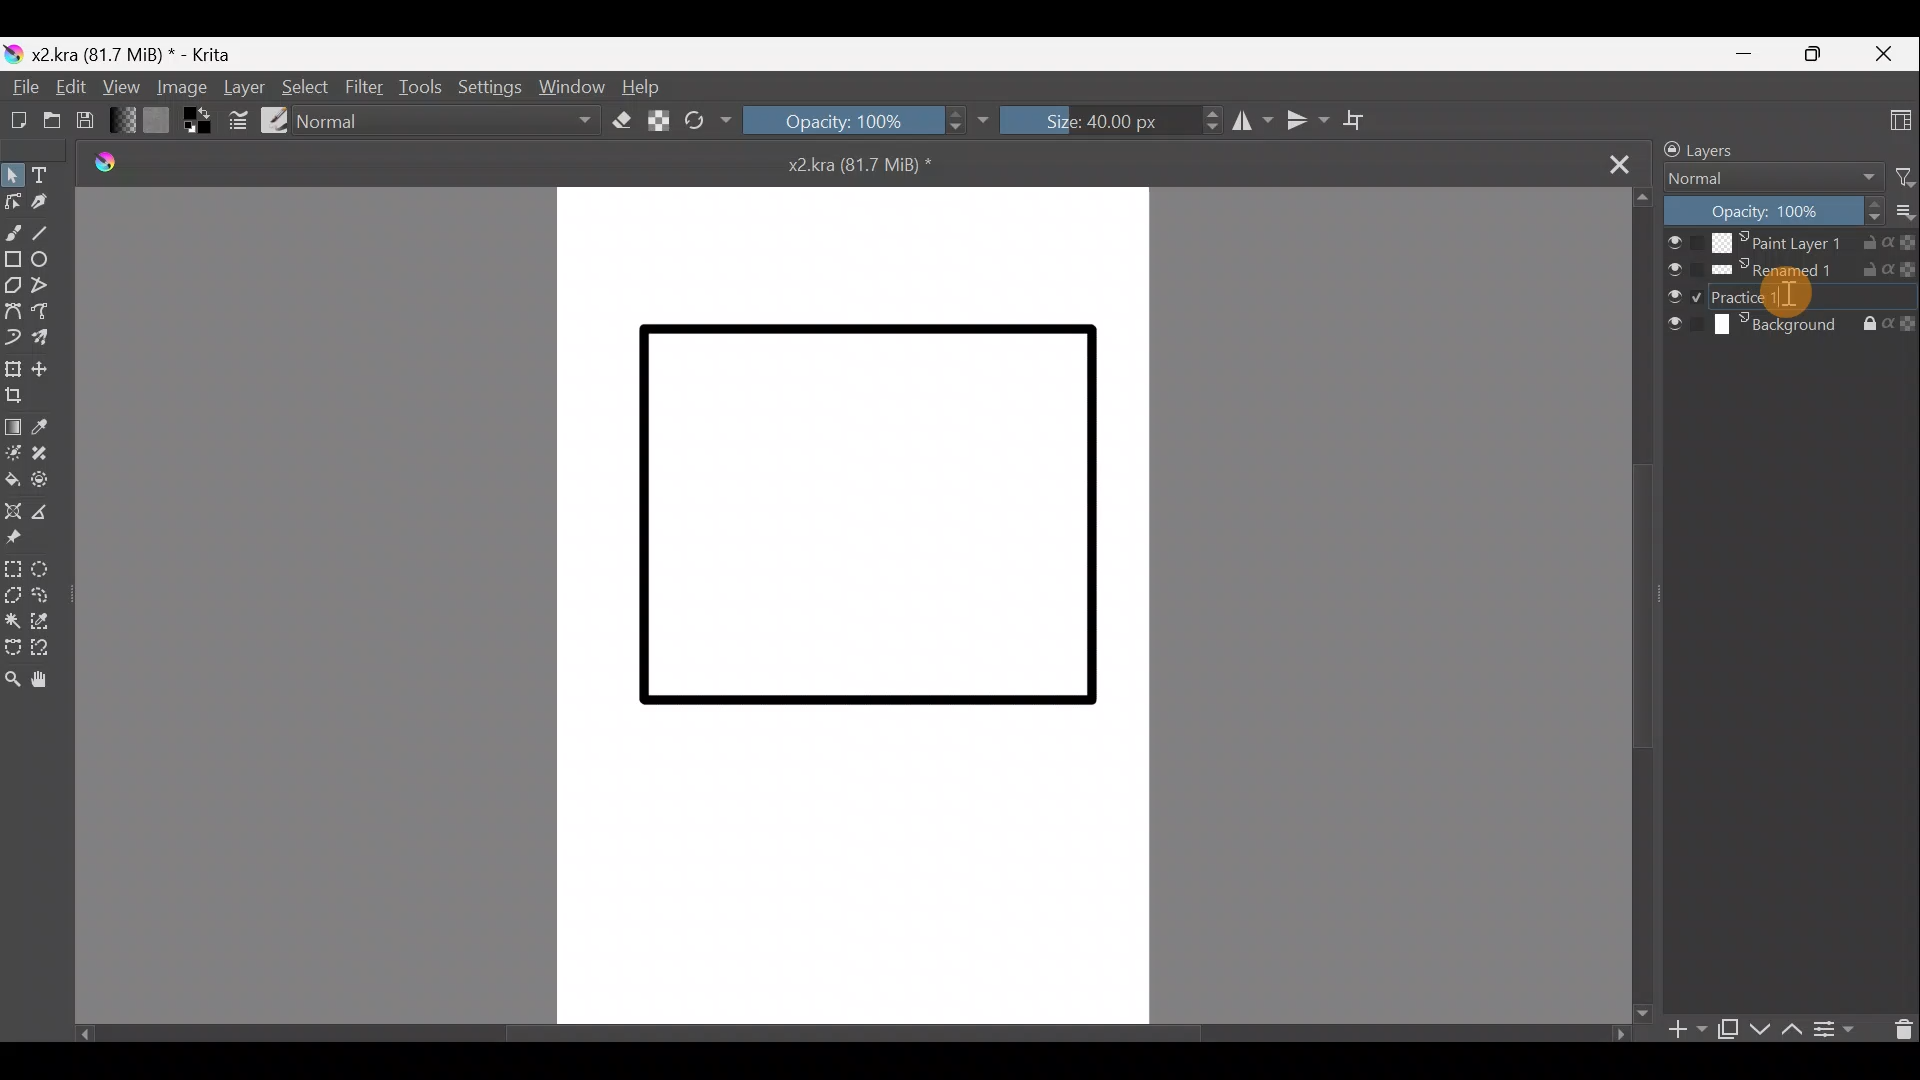 This screenshot has height=1080, width=1920. Describe the element at coordinates (14, 312) in the screenshot. I see `Bezier curve tool` at that location.